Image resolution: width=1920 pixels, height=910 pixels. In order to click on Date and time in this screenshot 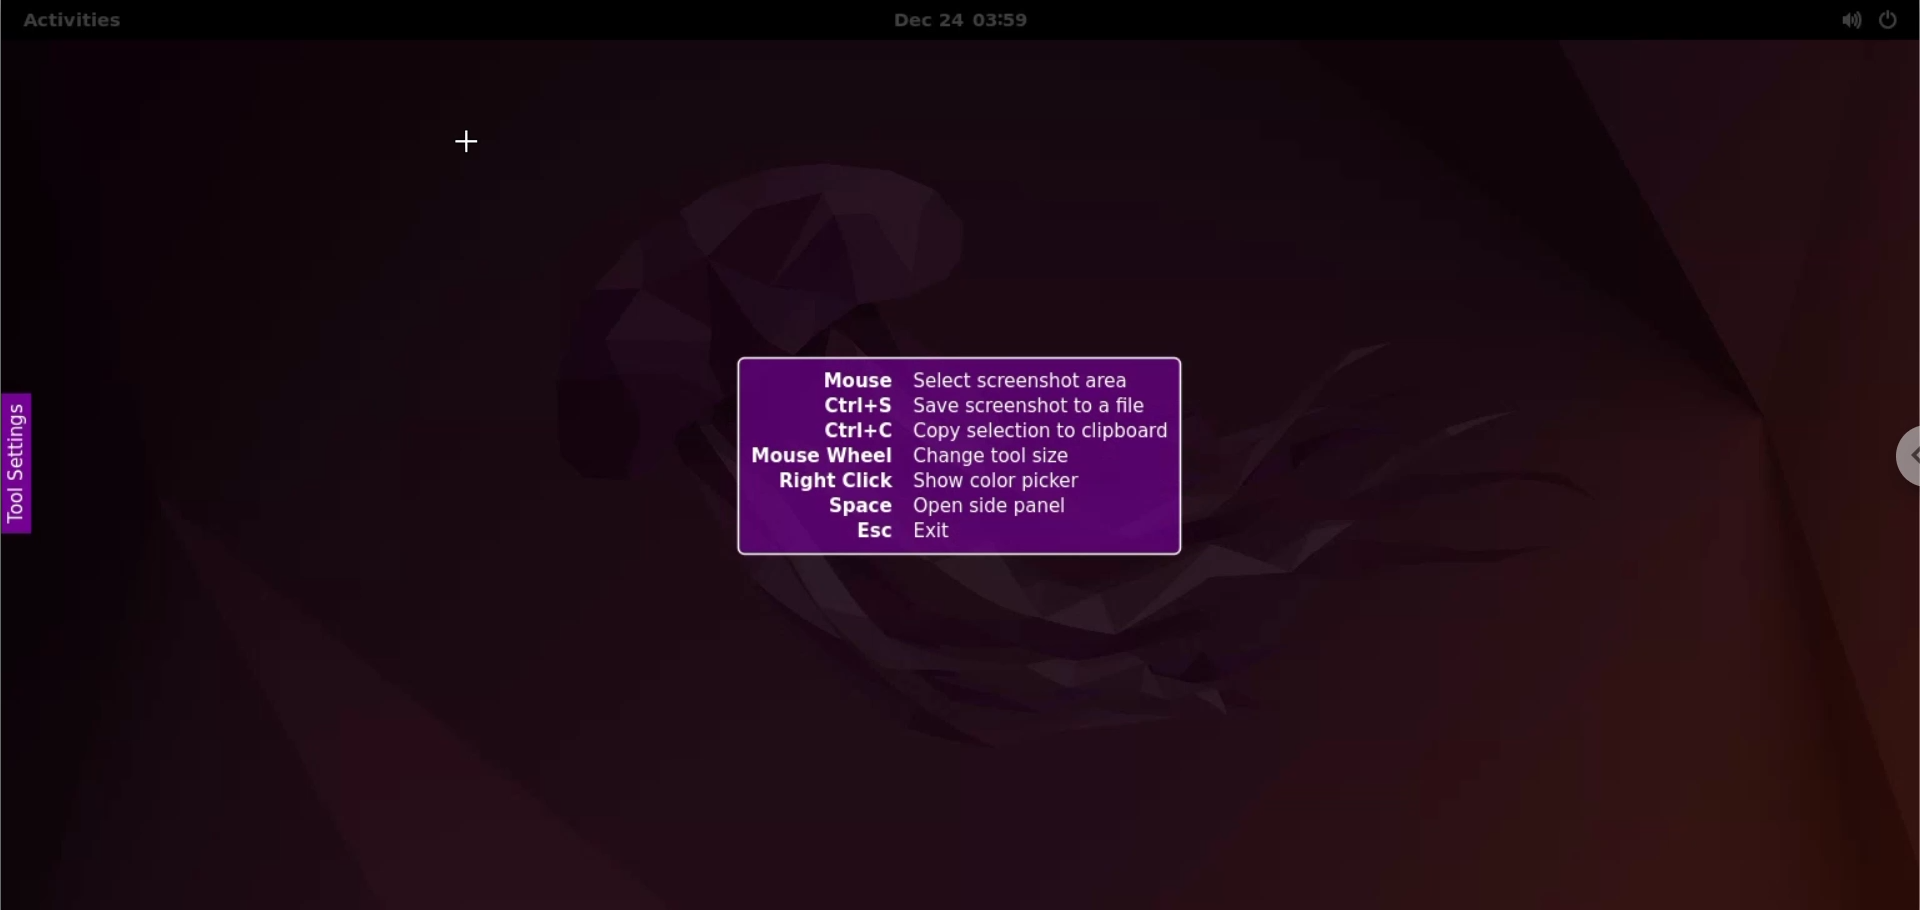, I will do `click(976, 21)`.